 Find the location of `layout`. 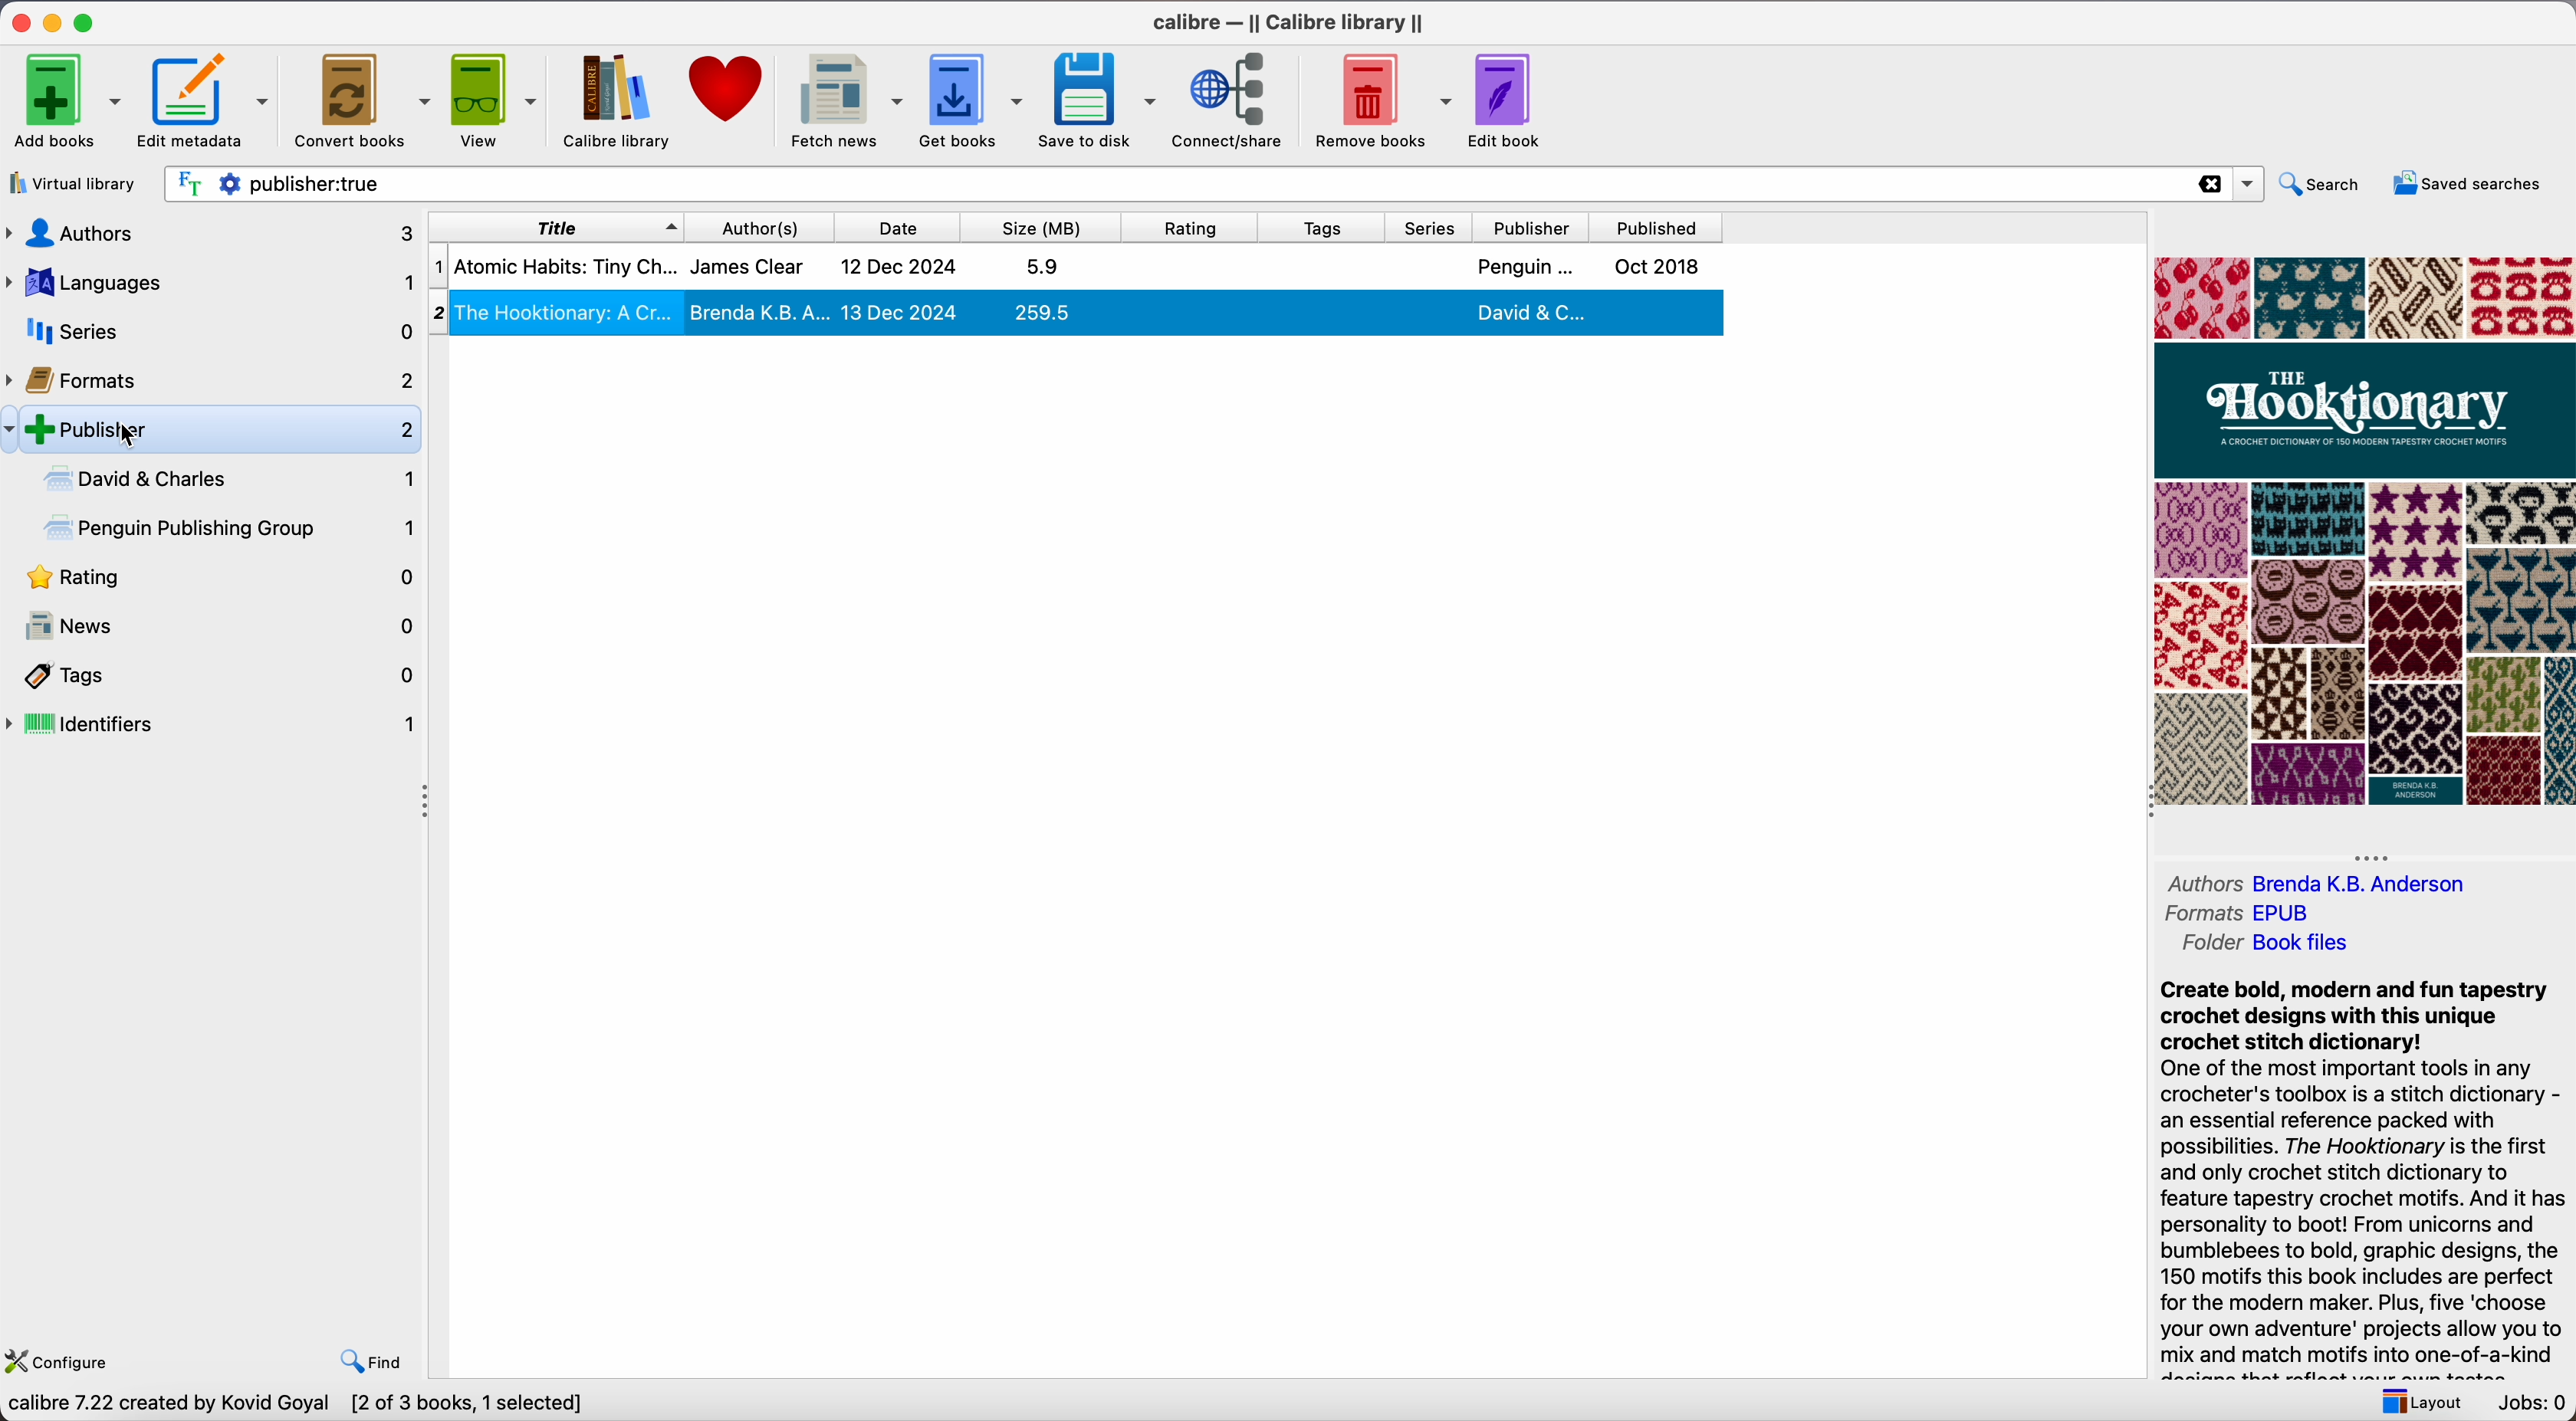

layout is located at coordinates (2416, 1400).